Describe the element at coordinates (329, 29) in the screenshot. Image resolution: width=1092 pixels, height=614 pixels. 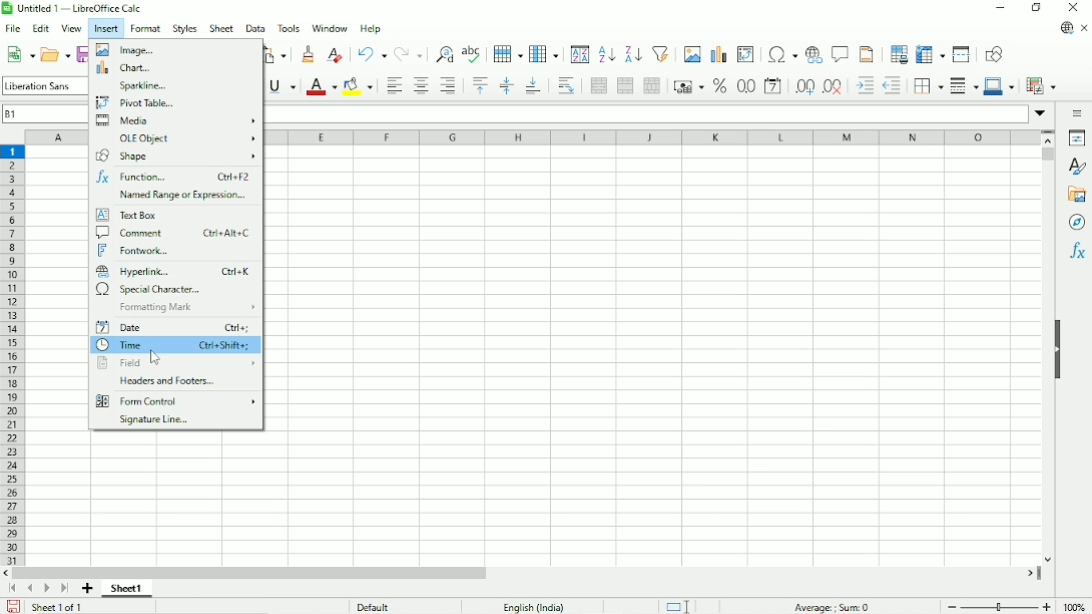
I see `Window` at that location.